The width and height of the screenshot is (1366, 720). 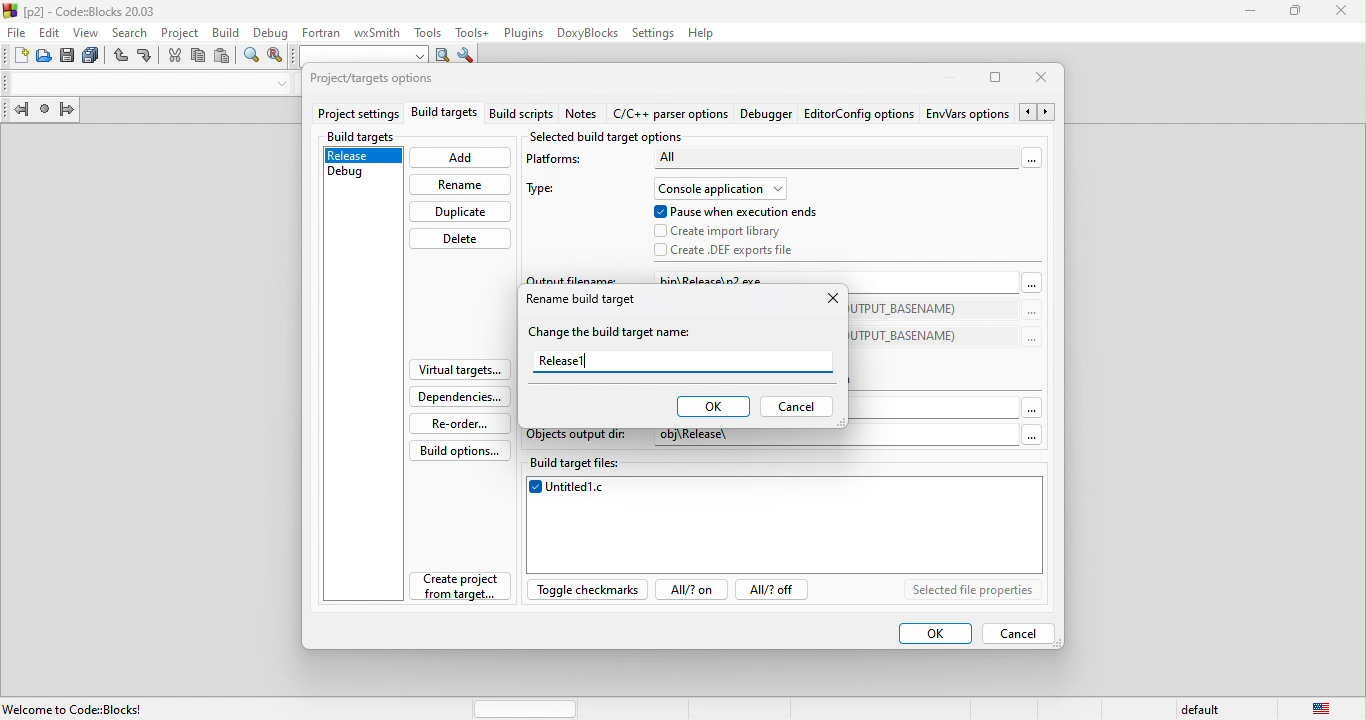 I want to click on all?on, so click(x=694, y=592).